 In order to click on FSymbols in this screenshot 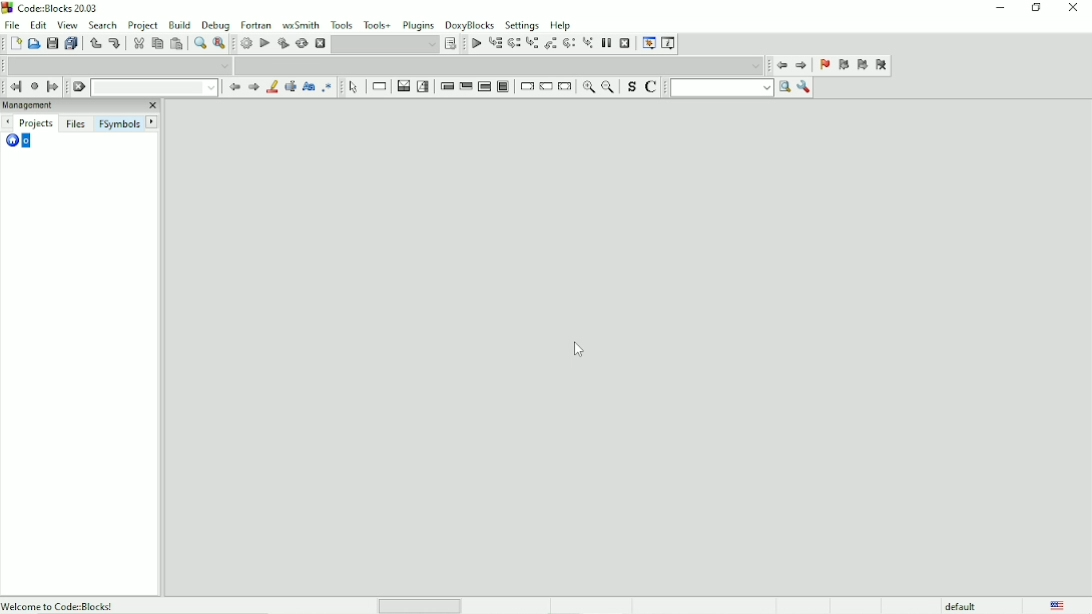, I will do `click(118, 124)`.